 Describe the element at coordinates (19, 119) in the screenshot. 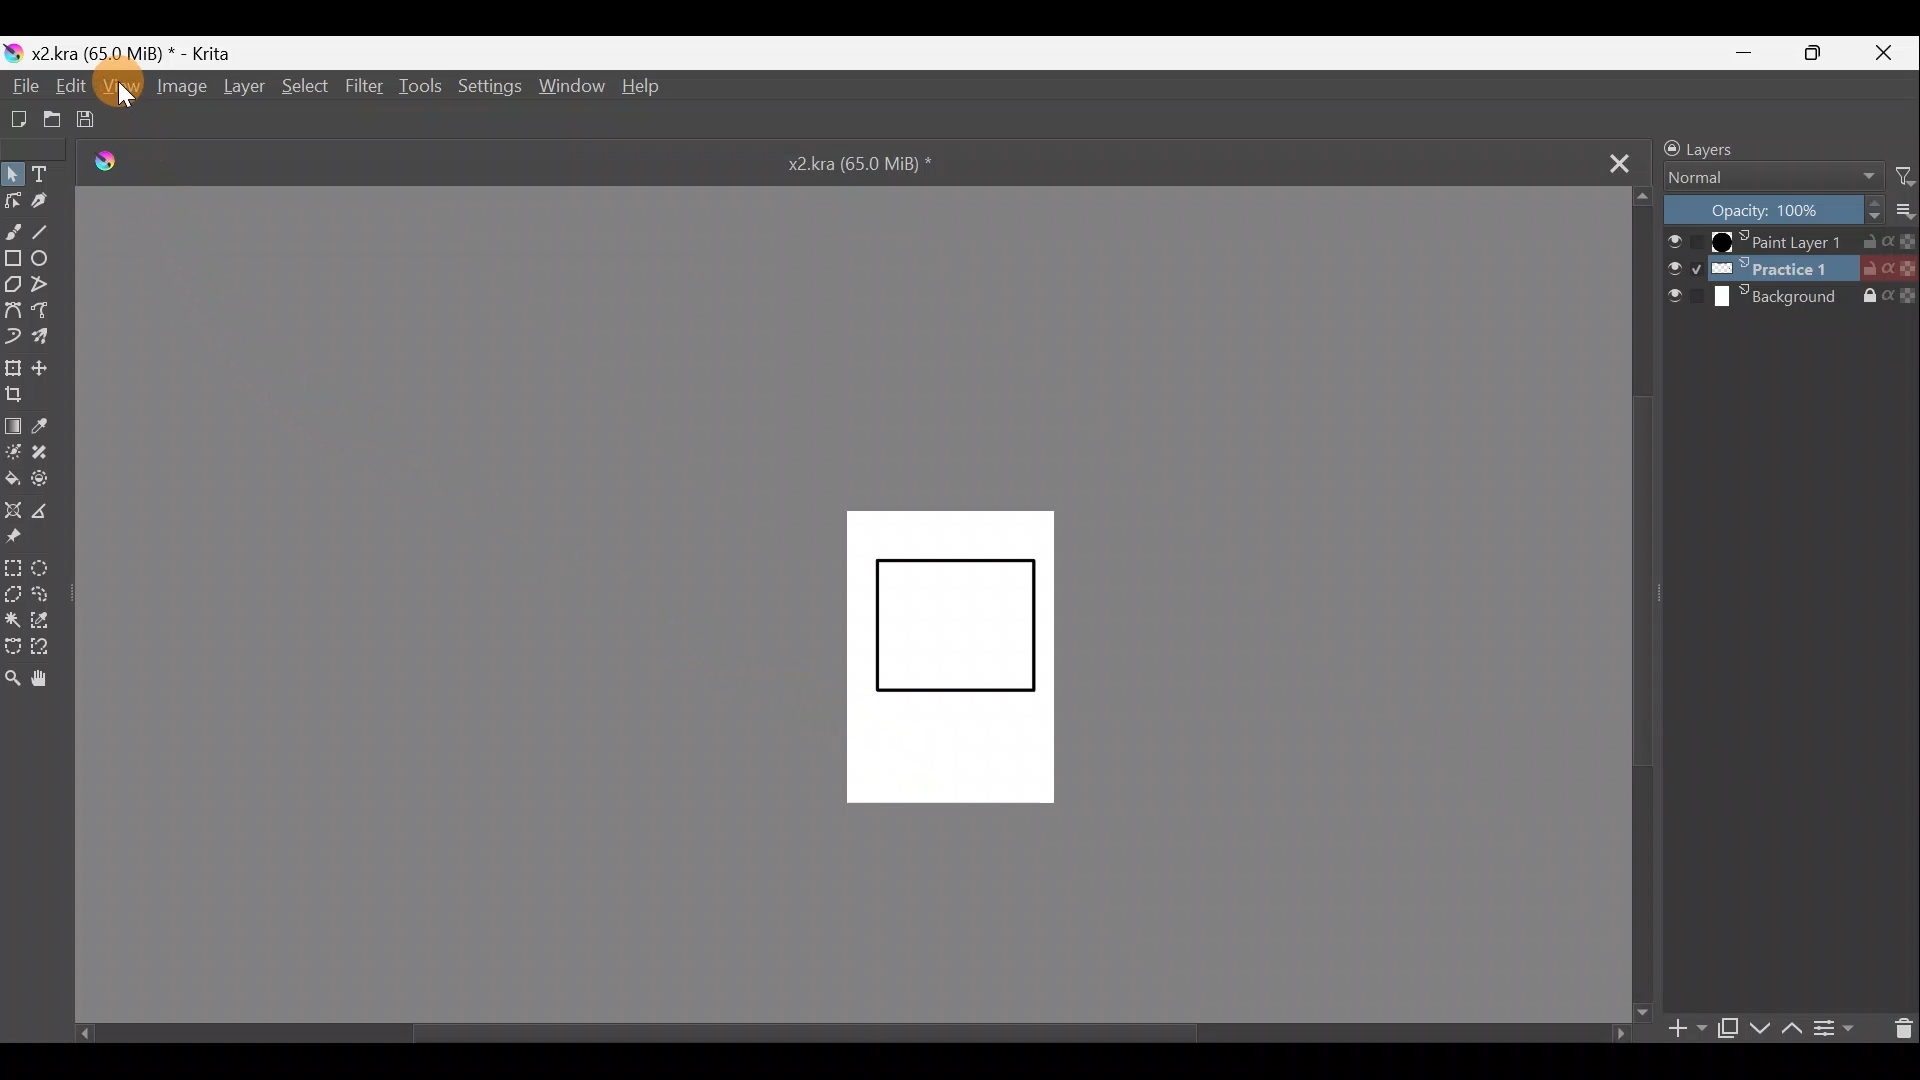

I see `Create new document` at that location.